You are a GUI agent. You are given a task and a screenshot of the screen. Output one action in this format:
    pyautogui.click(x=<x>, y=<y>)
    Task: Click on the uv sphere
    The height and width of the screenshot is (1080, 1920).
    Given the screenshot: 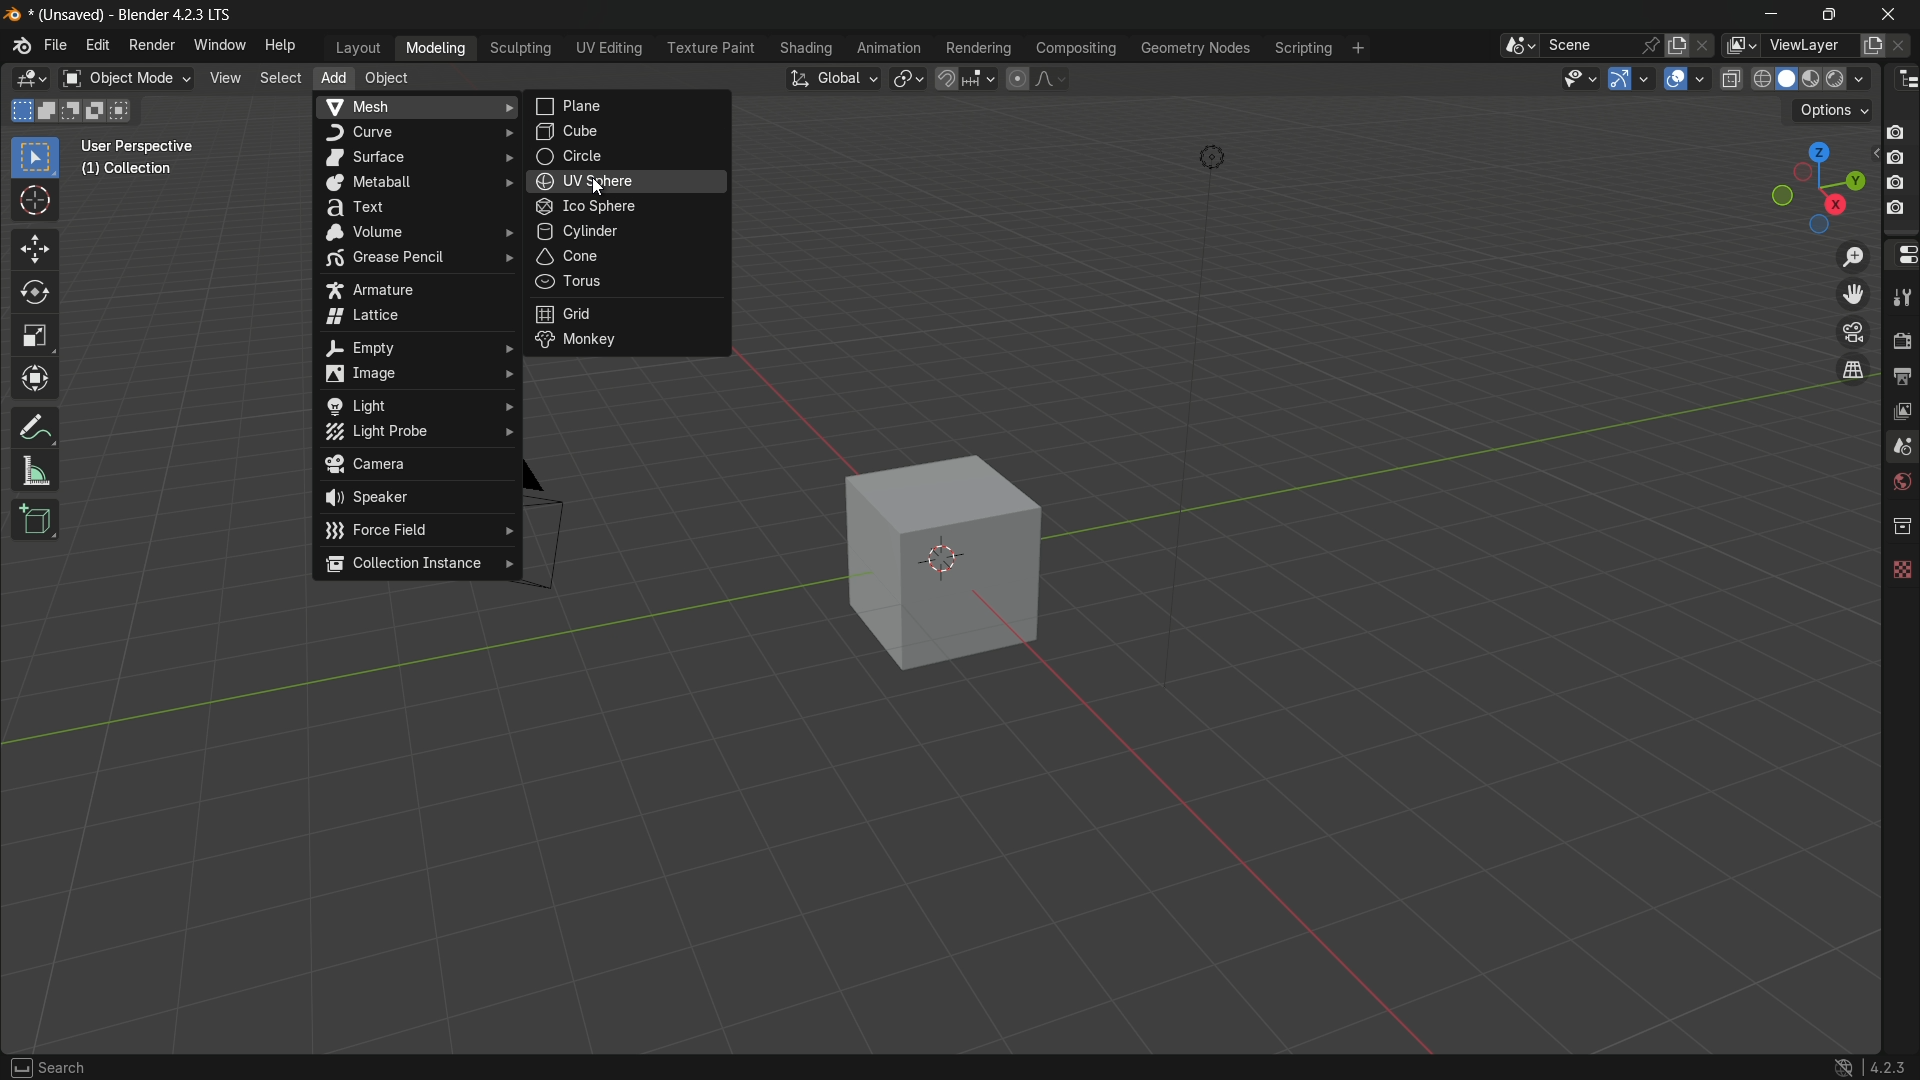 What is the action you would take?
    pyautogui.click(x=634, y=183)
    